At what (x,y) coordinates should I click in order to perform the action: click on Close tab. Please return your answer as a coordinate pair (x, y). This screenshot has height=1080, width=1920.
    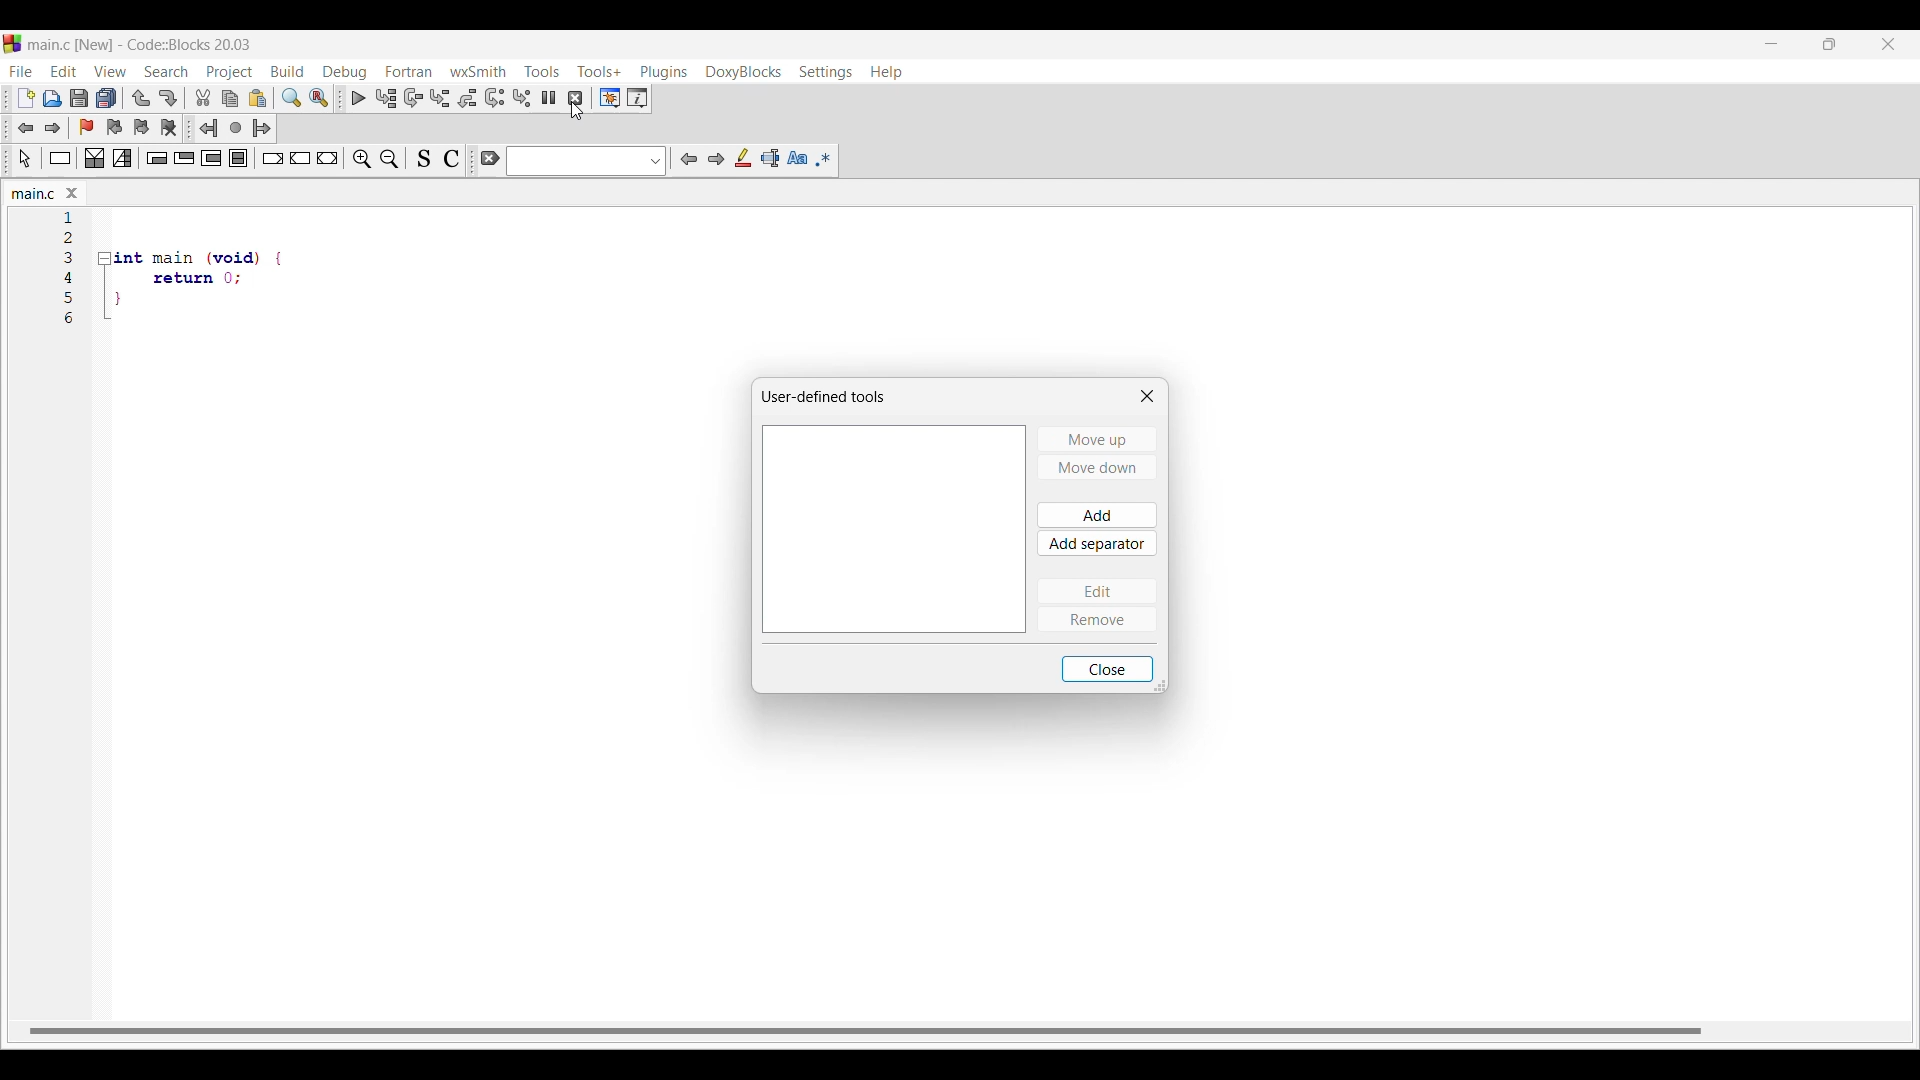
    Looking at the image, I should click on (72, 193).